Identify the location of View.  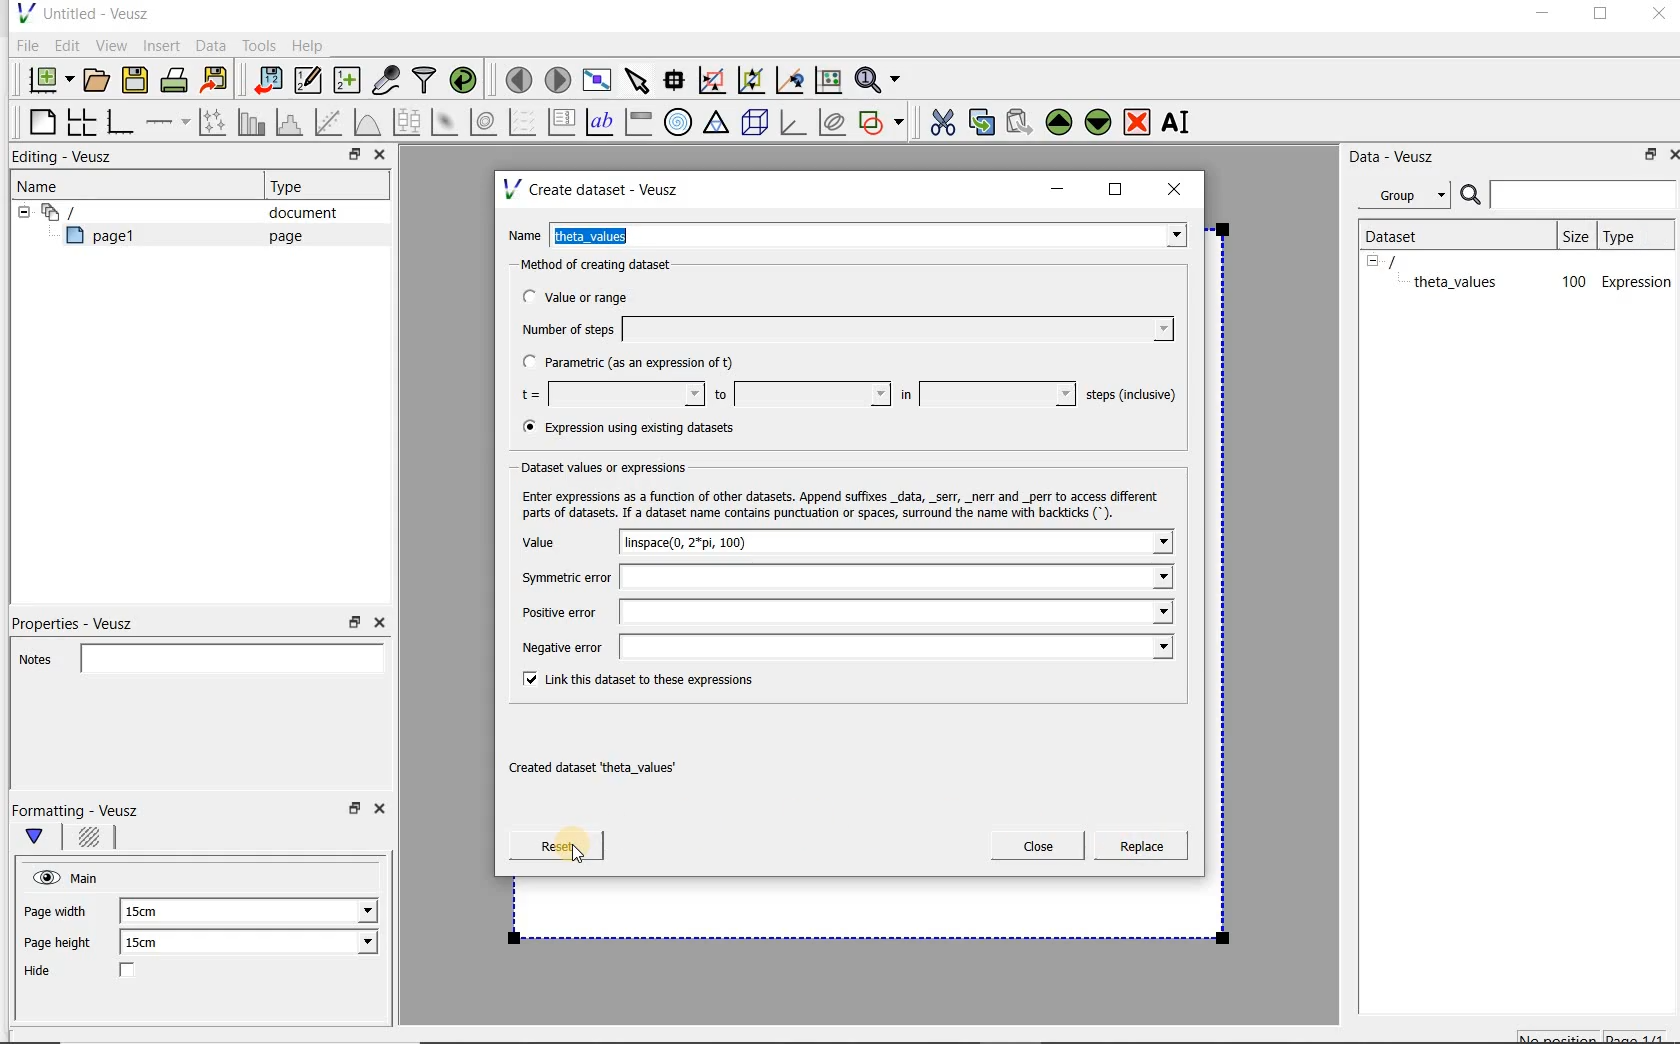
(111, 43).